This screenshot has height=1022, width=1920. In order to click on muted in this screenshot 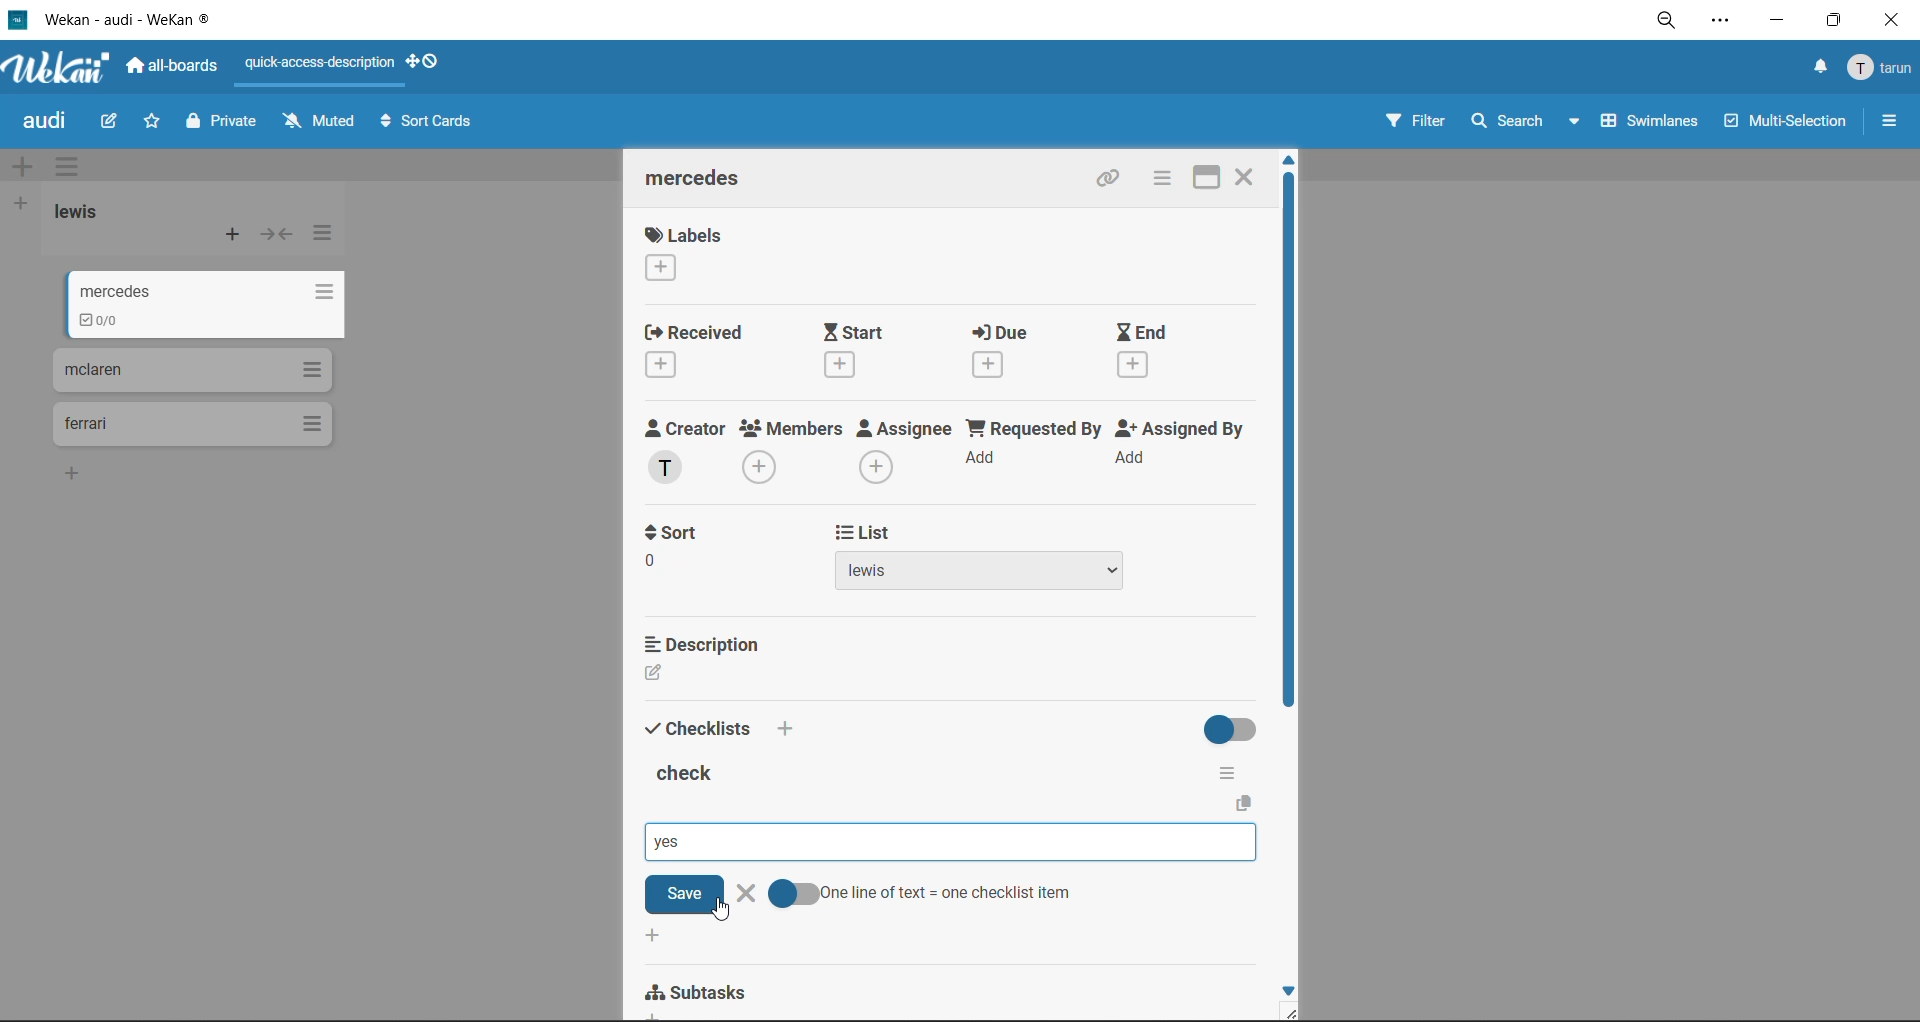, I will do `click(318, 122)`.